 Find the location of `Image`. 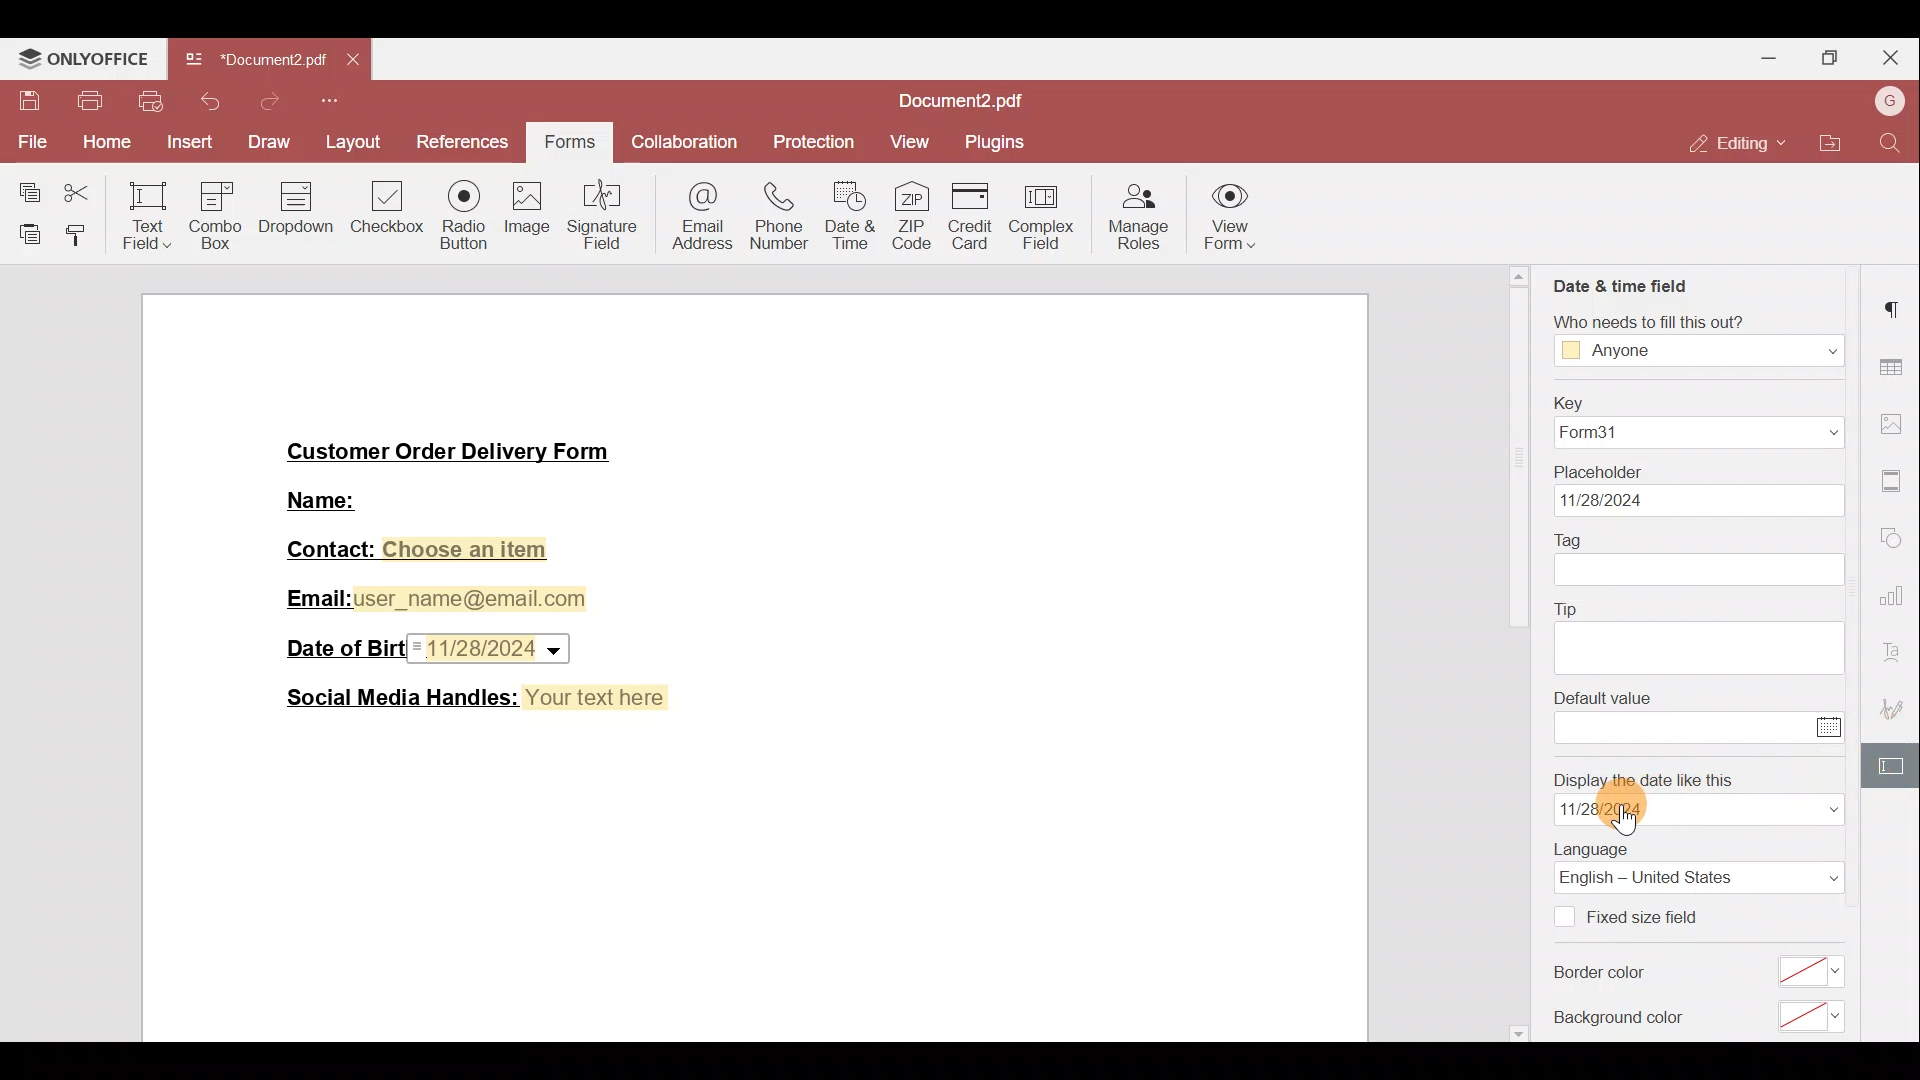

Image is located at coordinates (527, 215).